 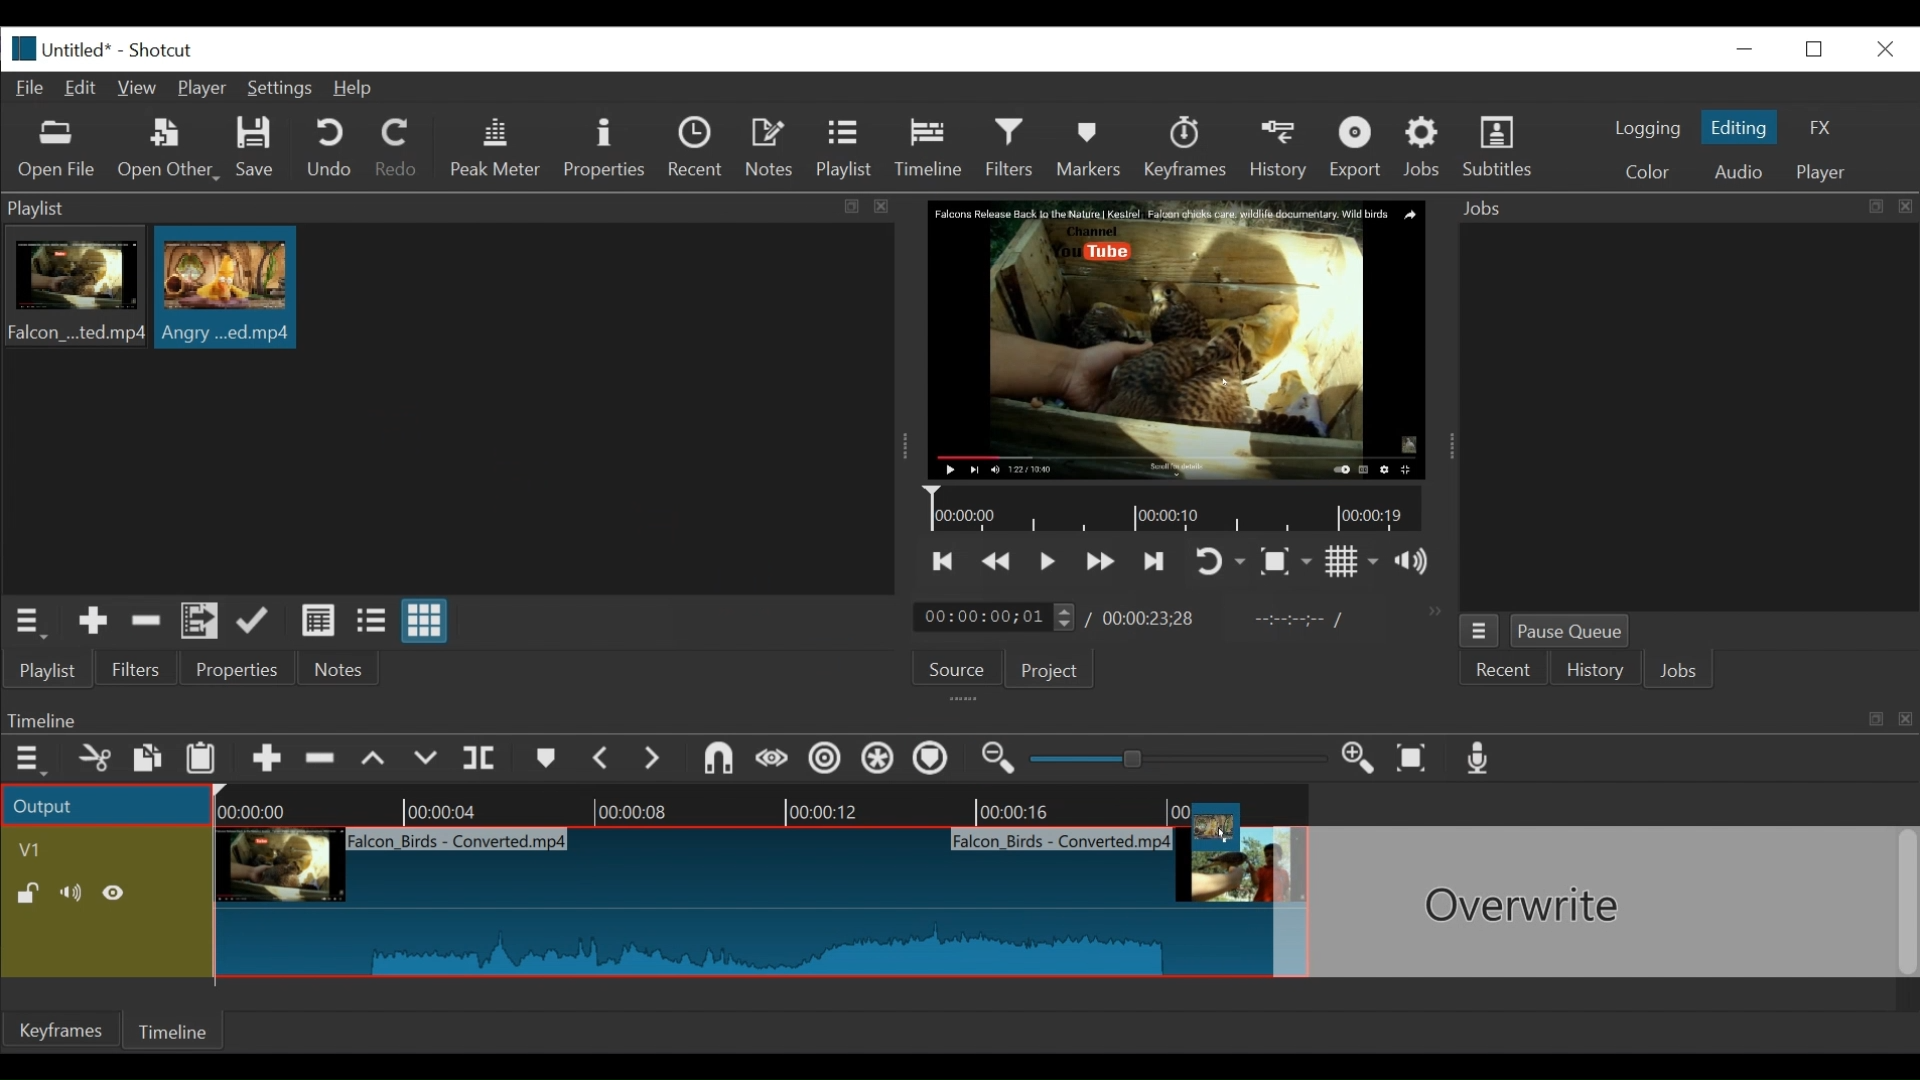 What do you see at coordinates (429, 759) in the screenshot?
I see `overwrite` at bounding box center [429, 759].